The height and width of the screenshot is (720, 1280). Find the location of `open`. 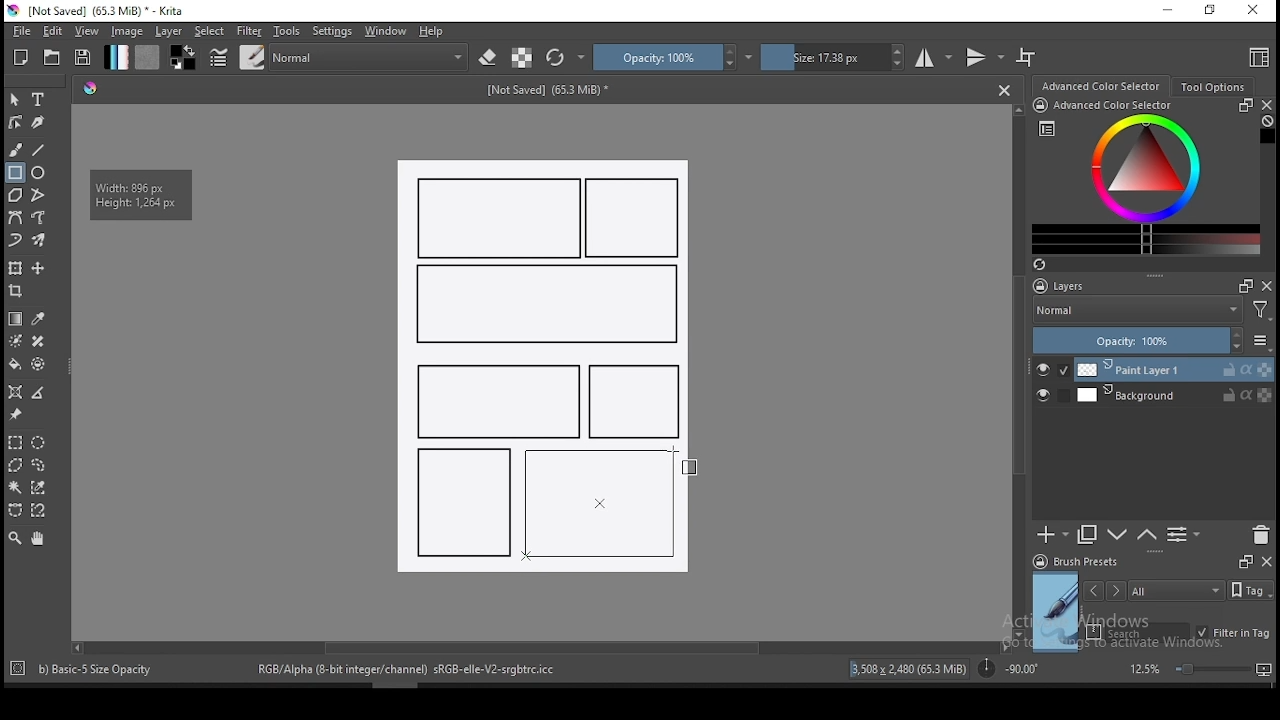

open is located at coordinates (52, 57).